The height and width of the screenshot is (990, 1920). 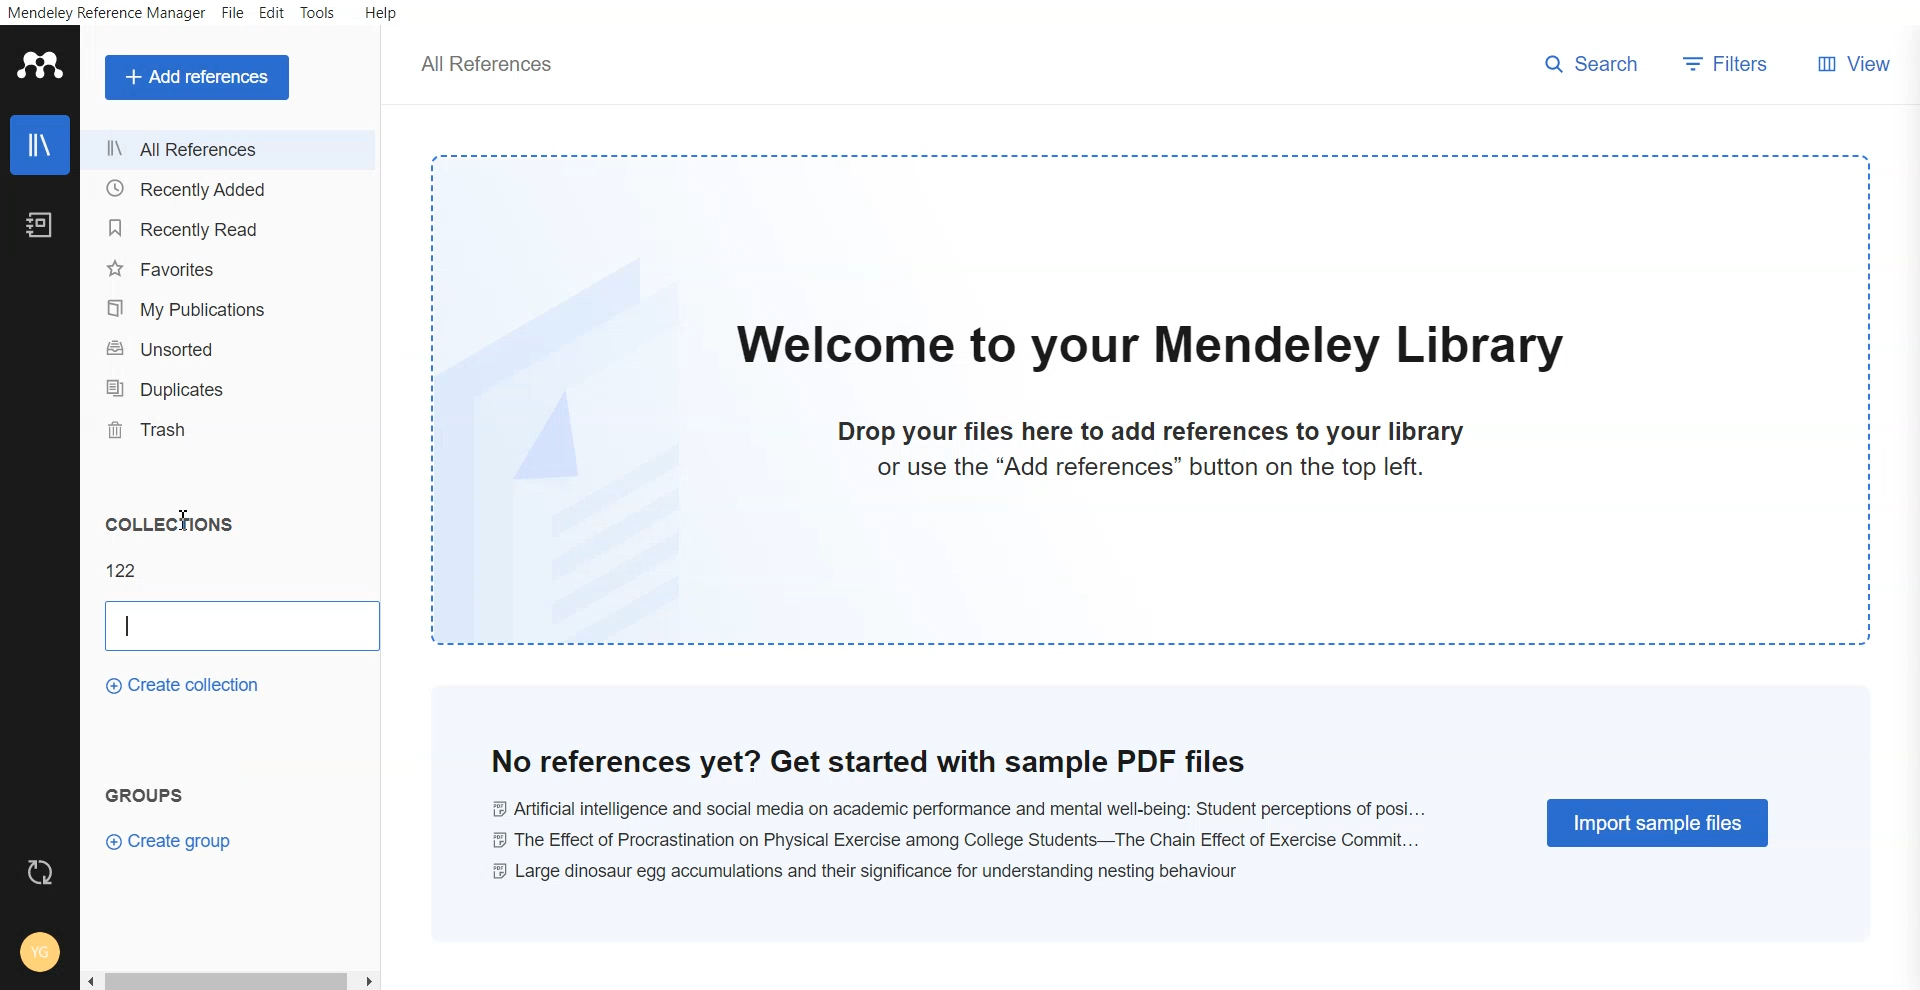 I want to click on 122, so click(x=131, y=568).